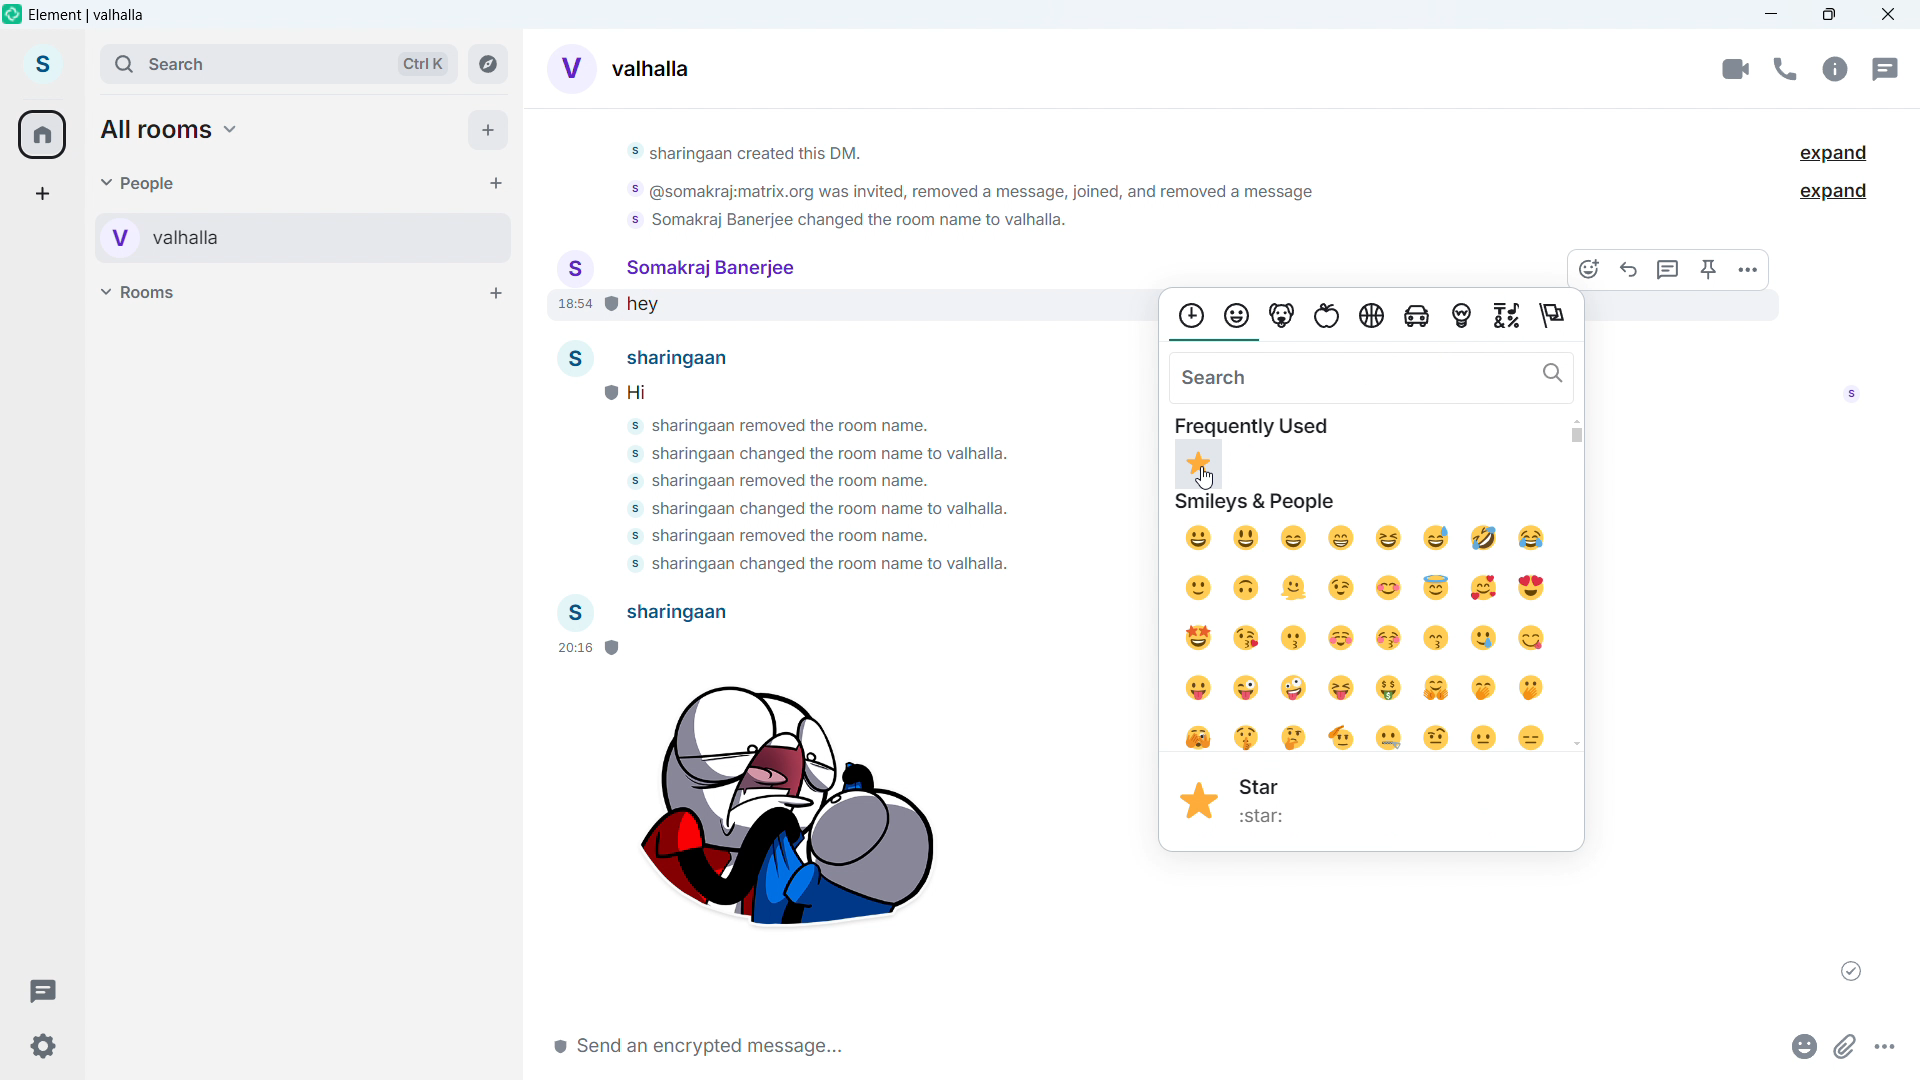 The width and height of the screenshot is (1920, 1080). I want to click on sharinggaan removed the room name, so click(806, 428).